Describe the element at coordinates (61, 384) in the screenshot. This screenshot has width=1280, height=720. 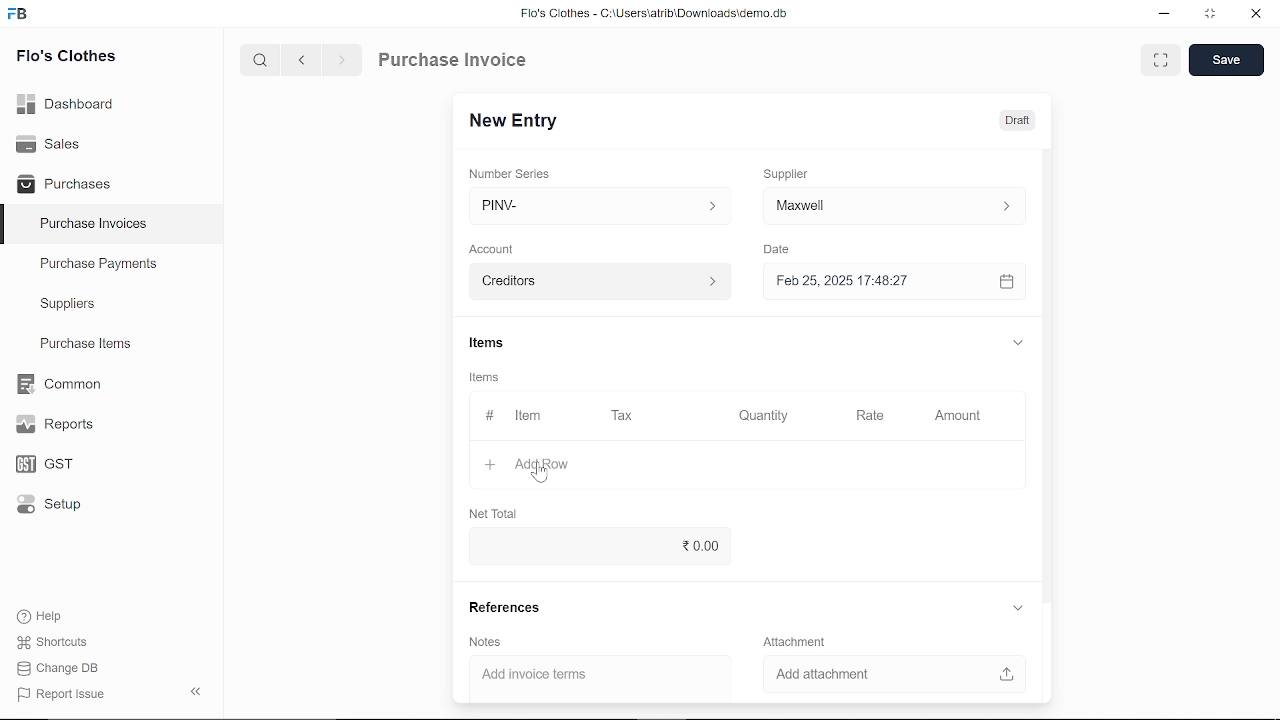
I see `Common` at that location.